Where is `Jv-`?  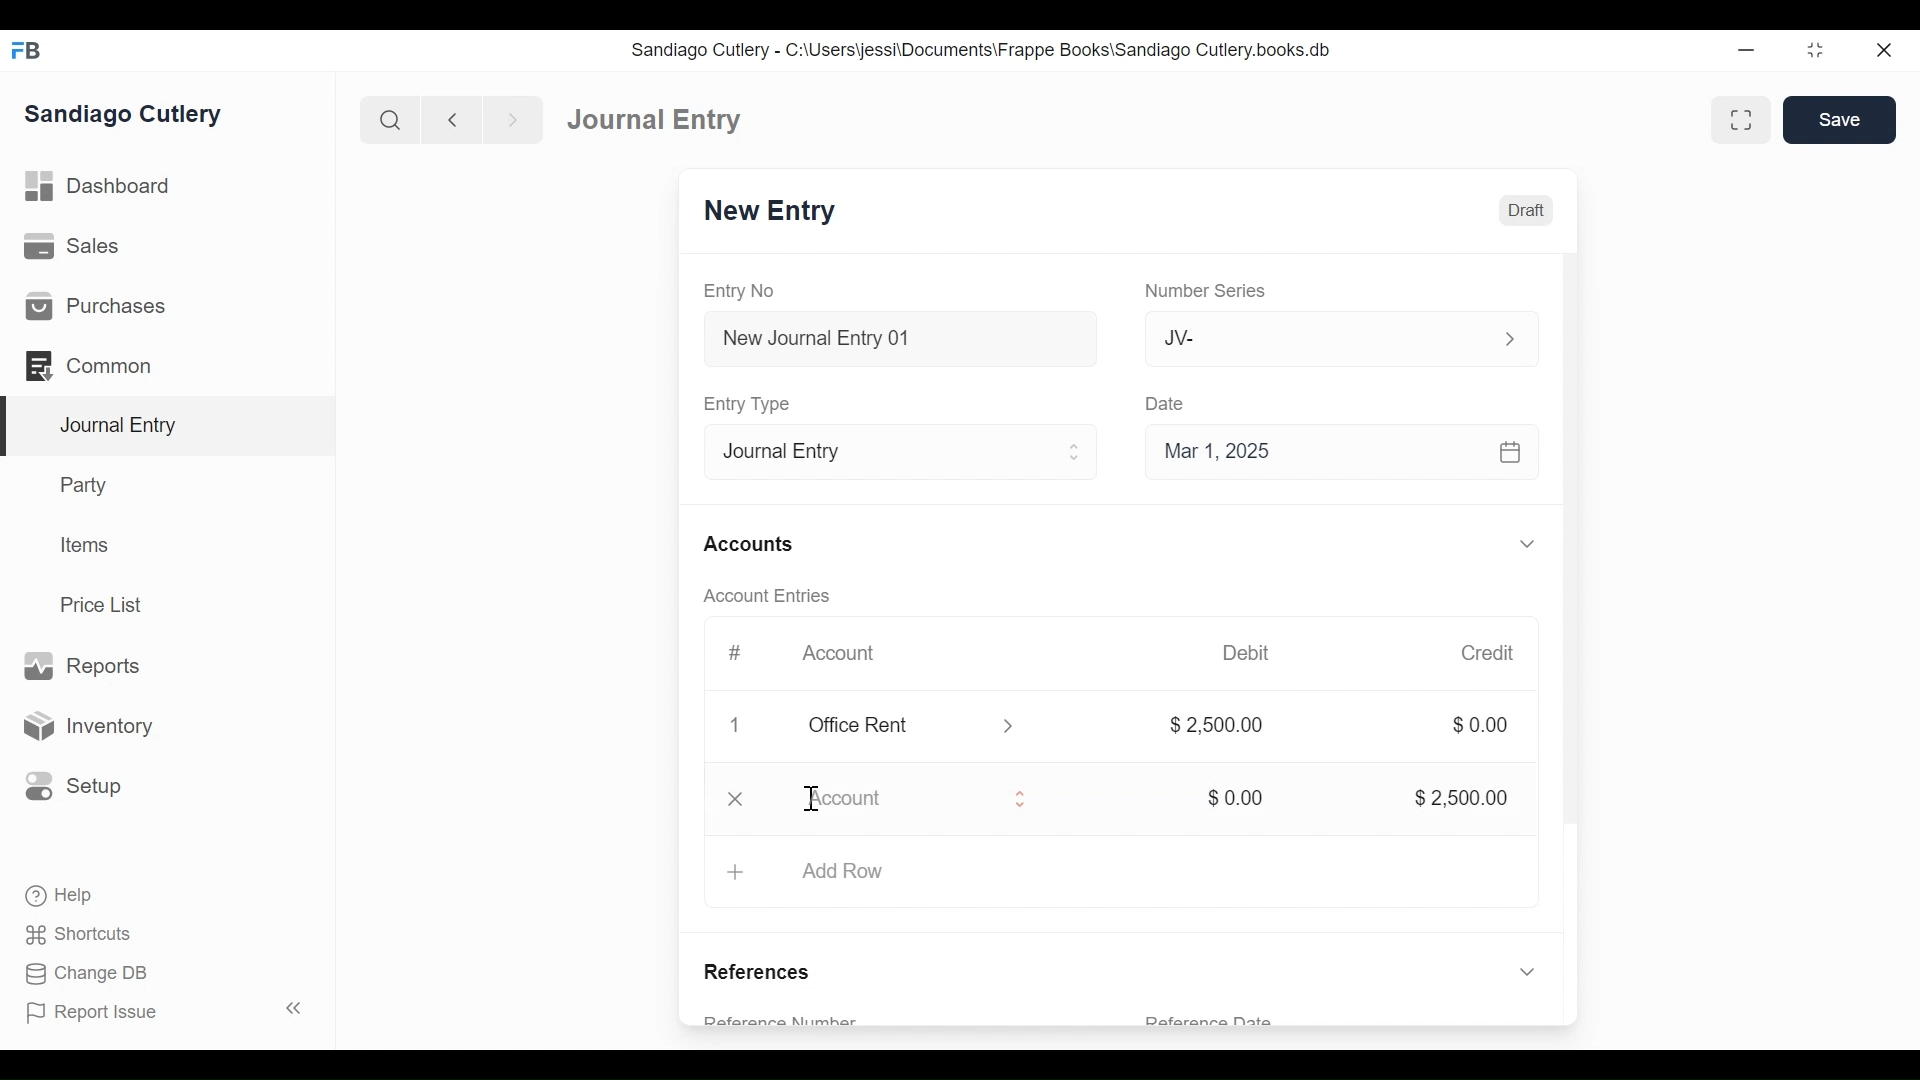
Jv- is located at coordinates (1328, 339).